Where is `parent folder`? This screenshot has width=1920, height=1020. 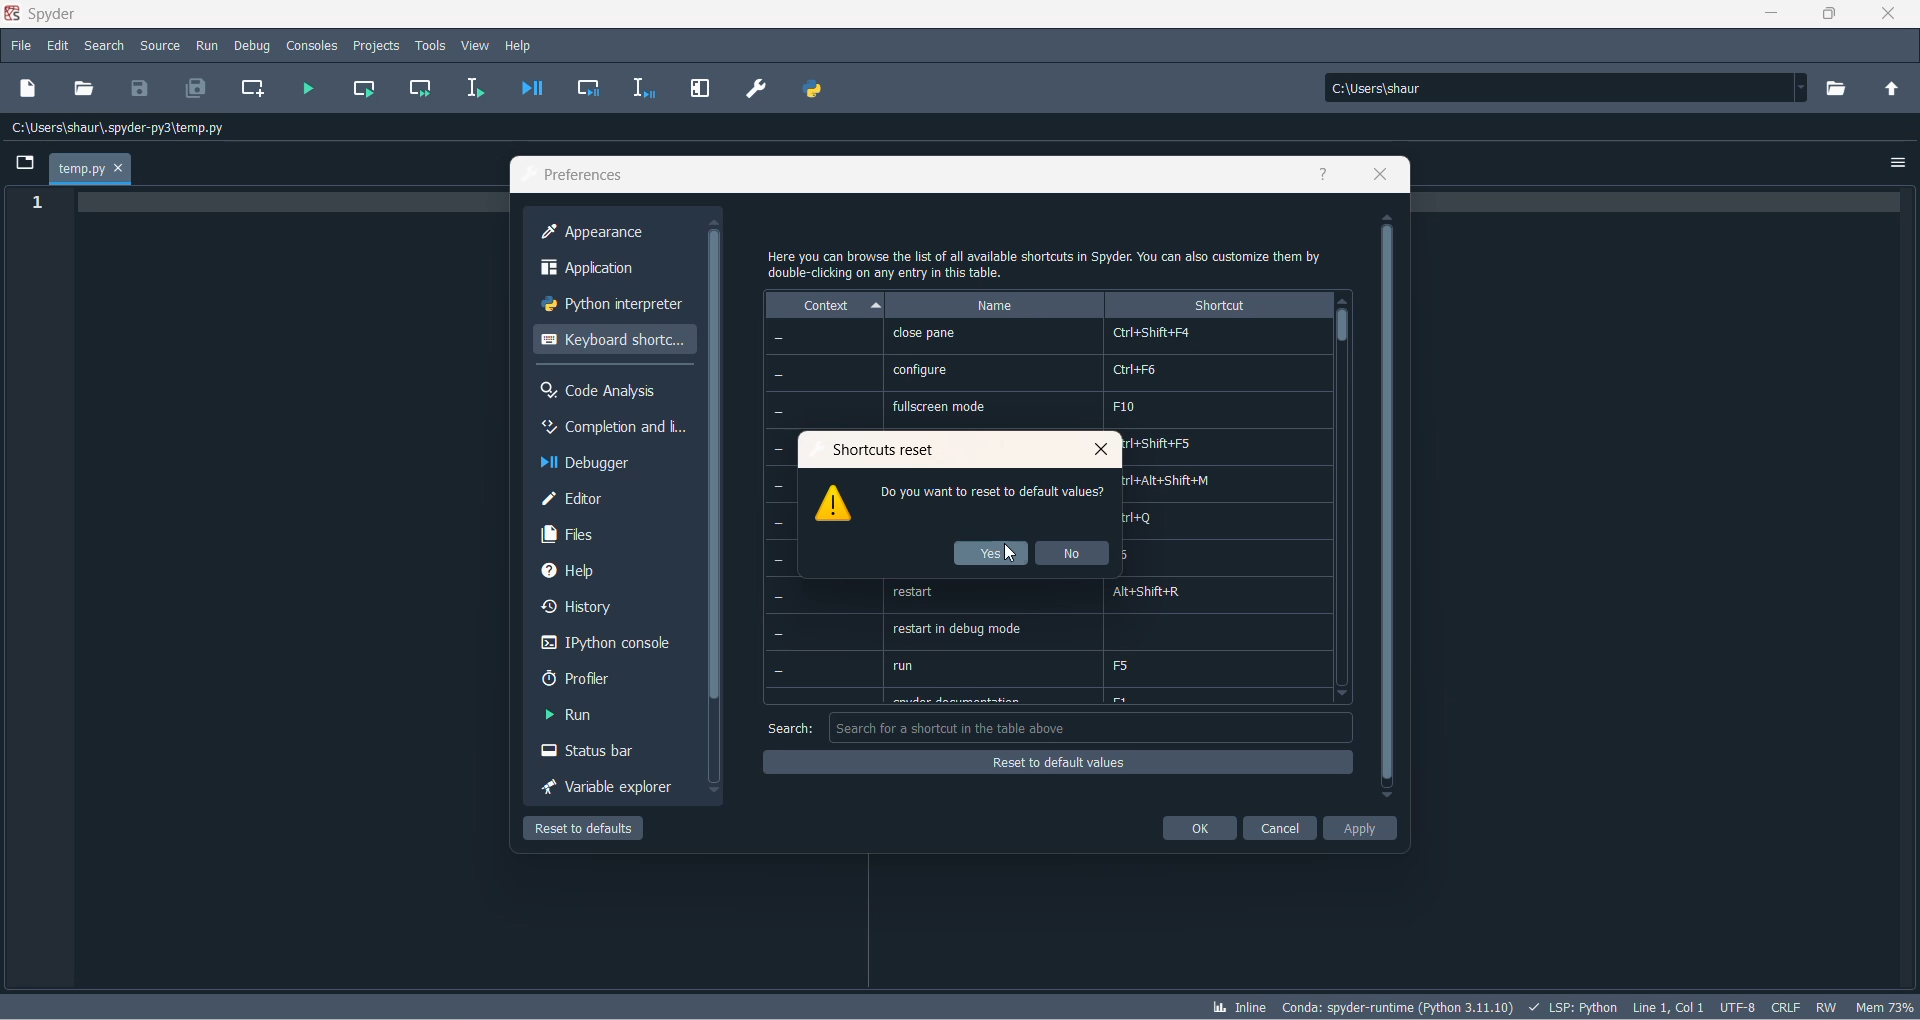
parent folder is located at coordinates (1894, 90).